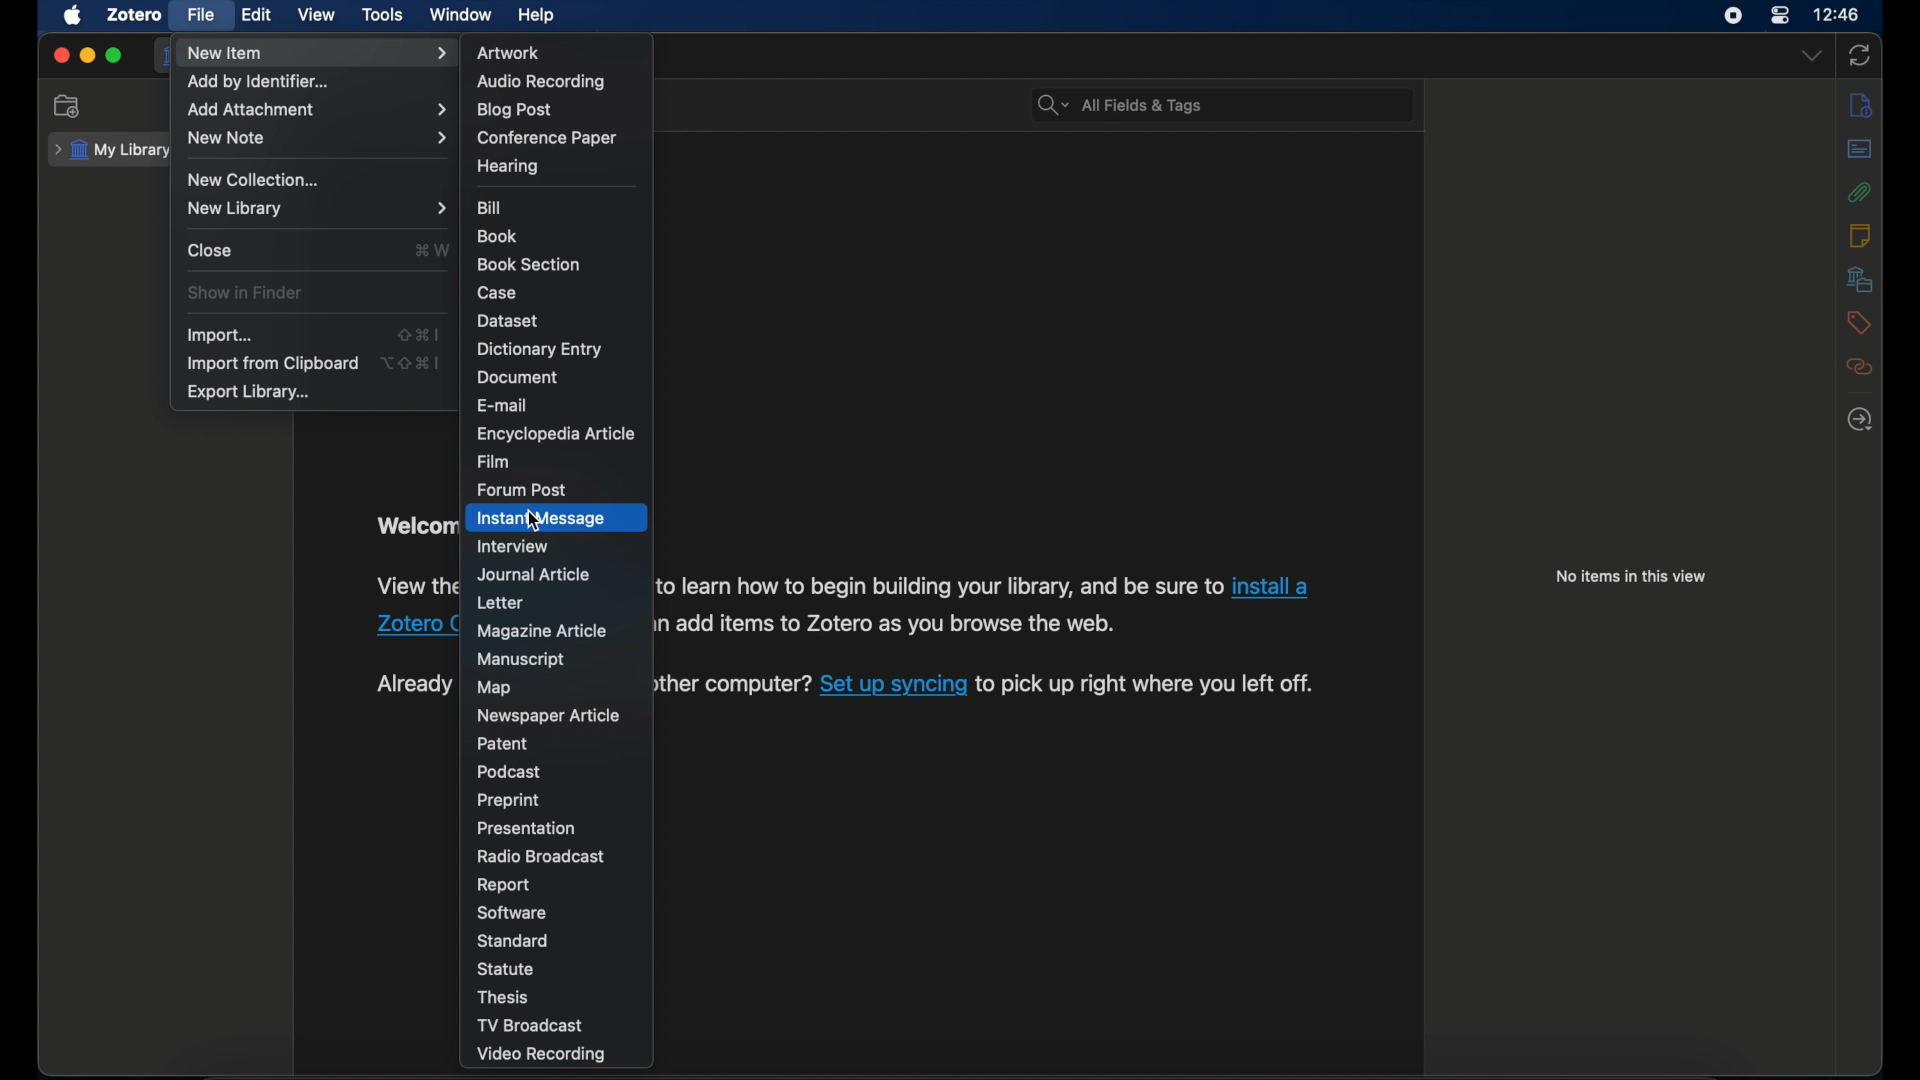 The width and height of the screenshot is (1920, 1080). I want to click on audio recording, so click(542, 82).